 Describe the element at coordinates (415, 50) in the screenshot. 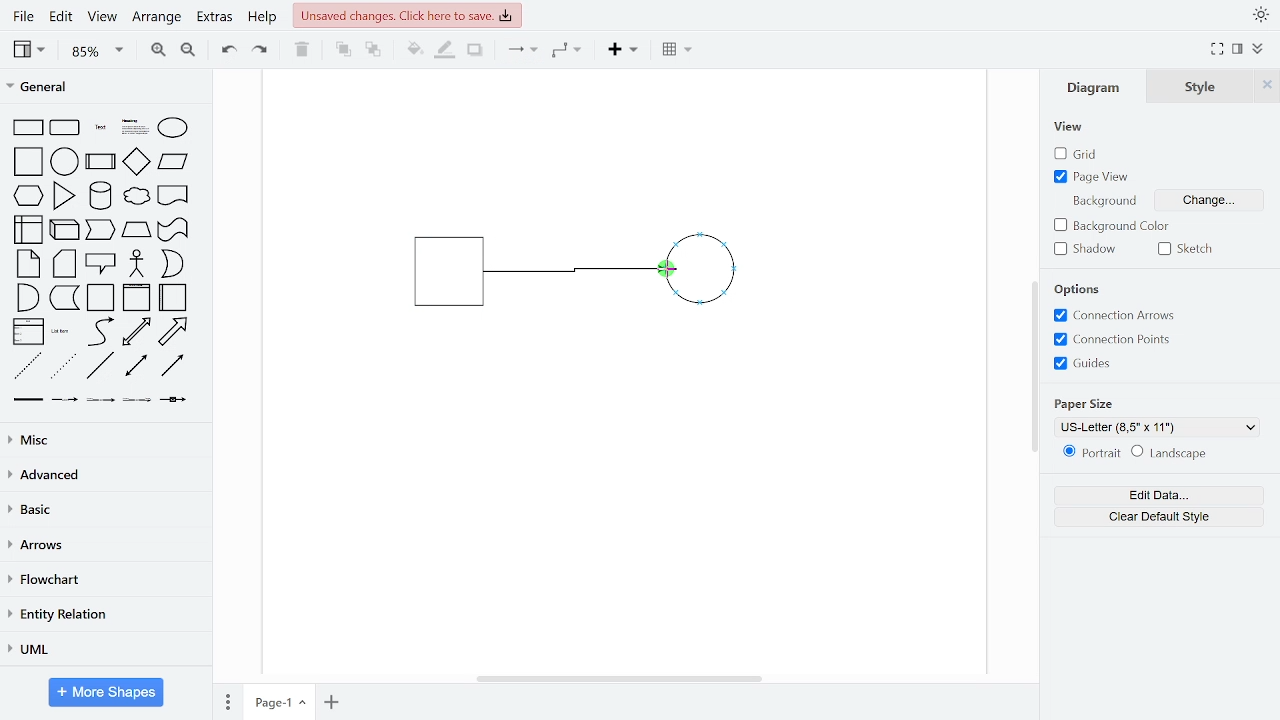

I see `fill color` at that location.